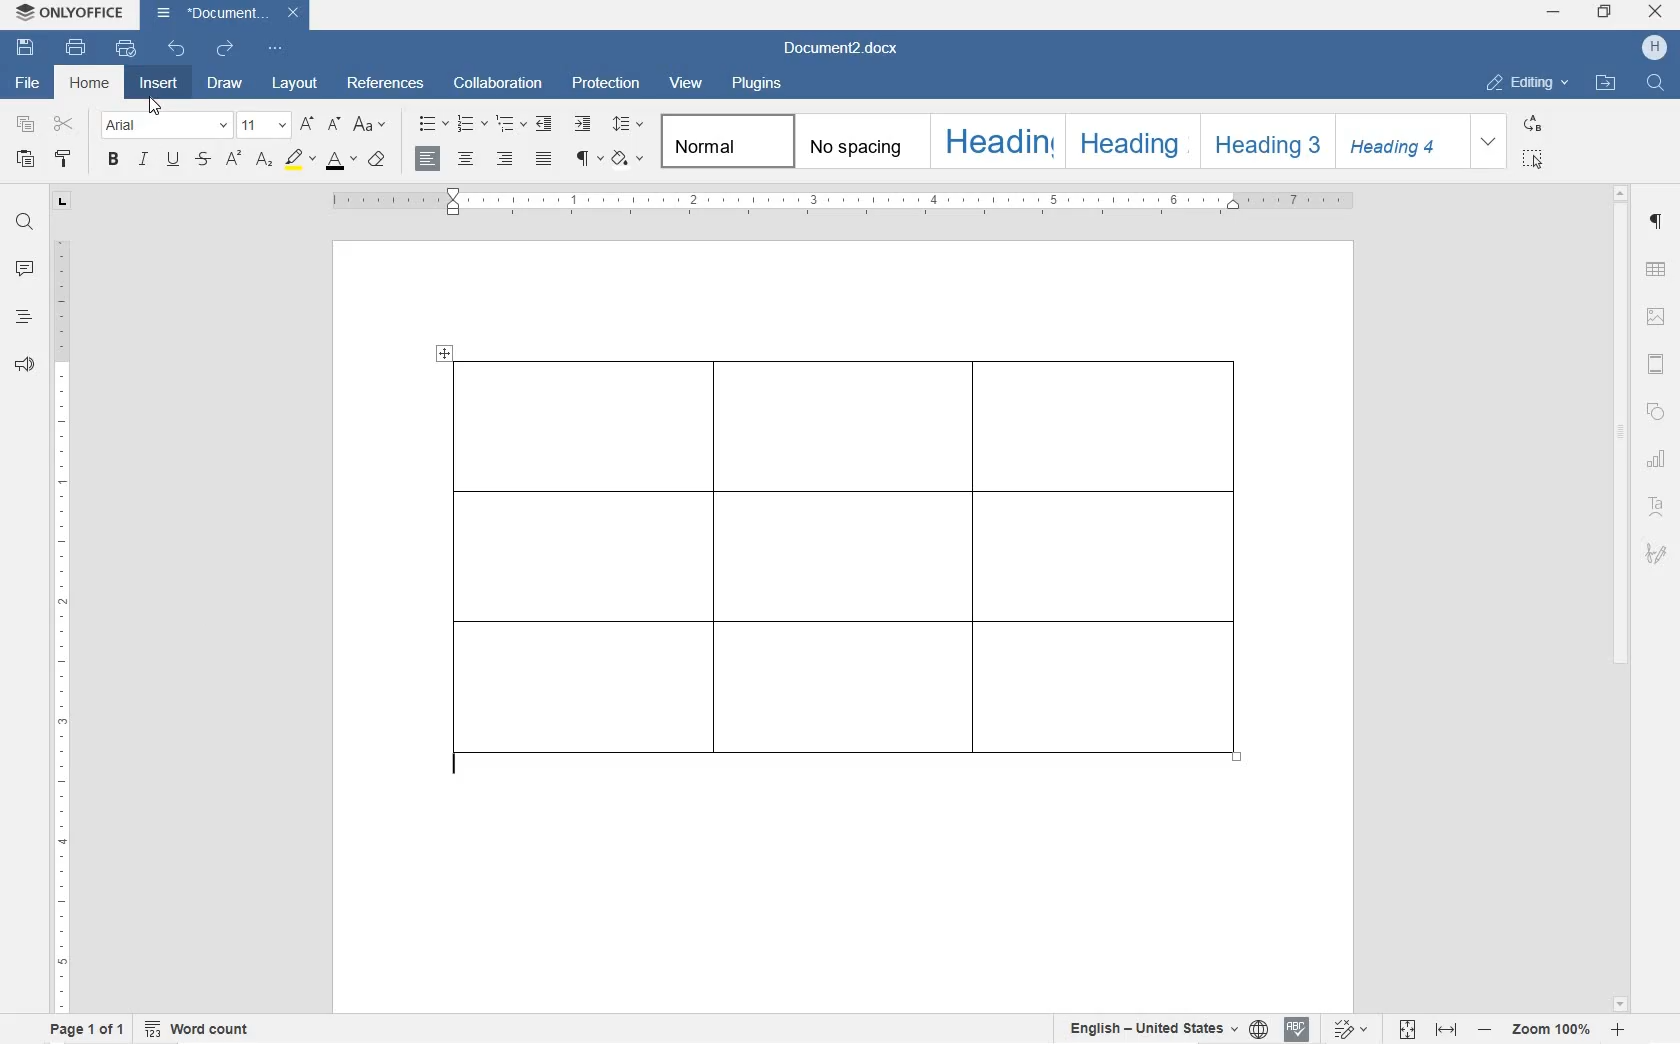  Describe the element at coordinates (1553, 1029) in the screenshot. I see `zoom in or out` at that location.